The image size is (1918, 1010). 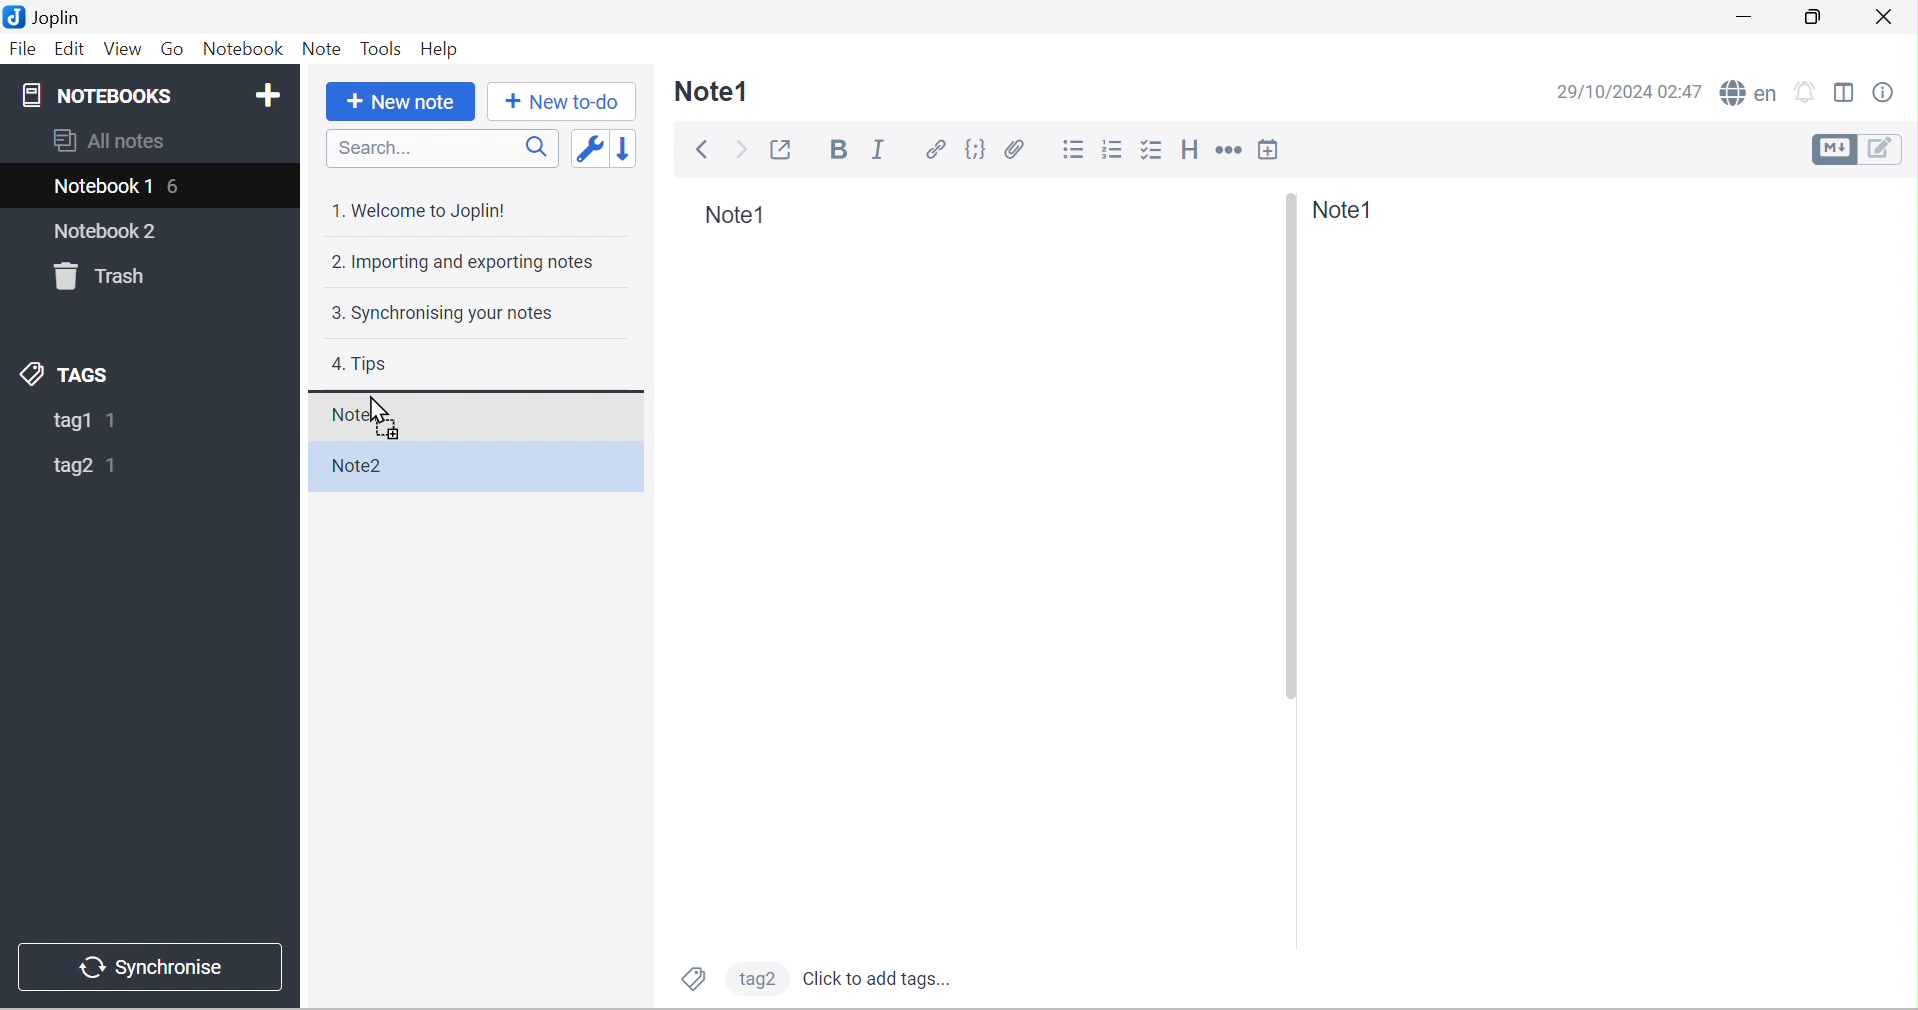 What do you see at coordinates (1748, 95) in the screenshot?
I see `Spell checker` at bounding box center [1748, 95].